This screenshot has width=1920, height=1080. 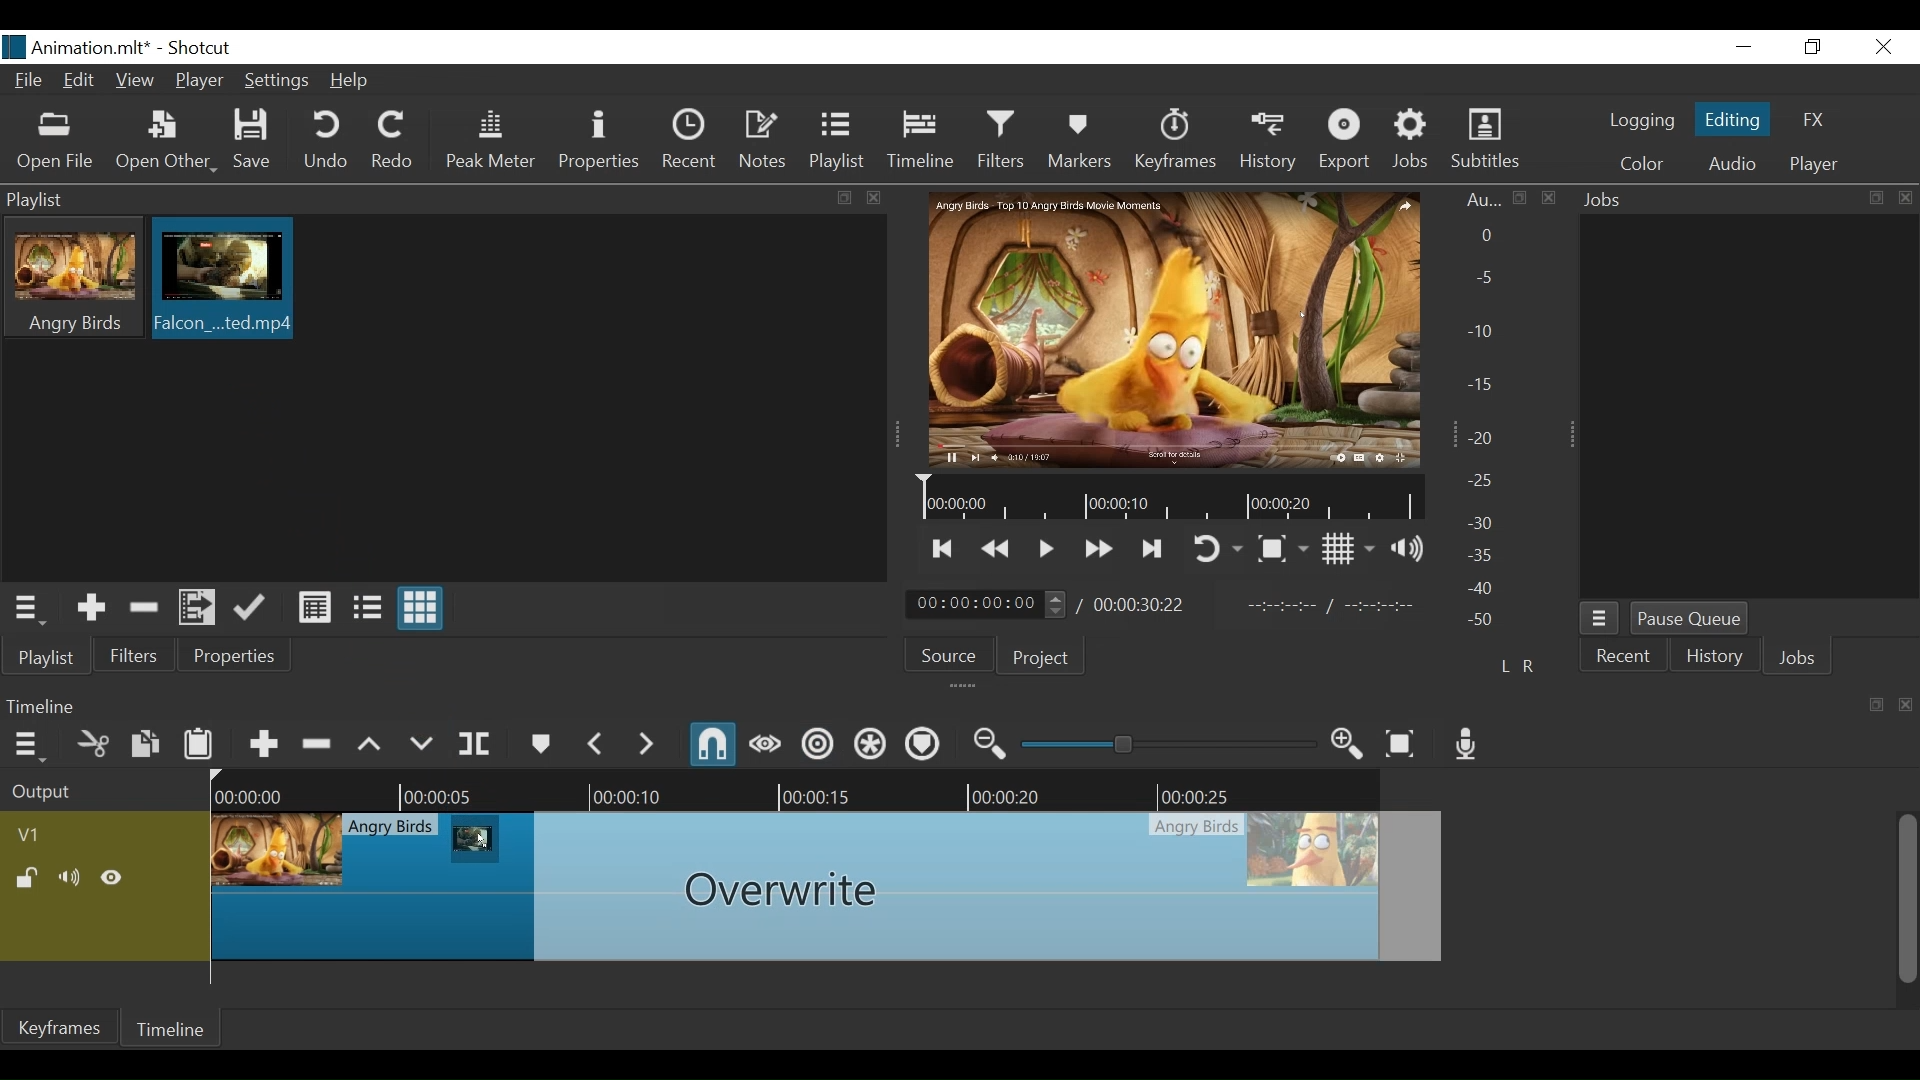 What do you see at coordinates (1283, 548) in the screenshot?
I see `Toggle Zoom` at bounding box center [1283, 548].